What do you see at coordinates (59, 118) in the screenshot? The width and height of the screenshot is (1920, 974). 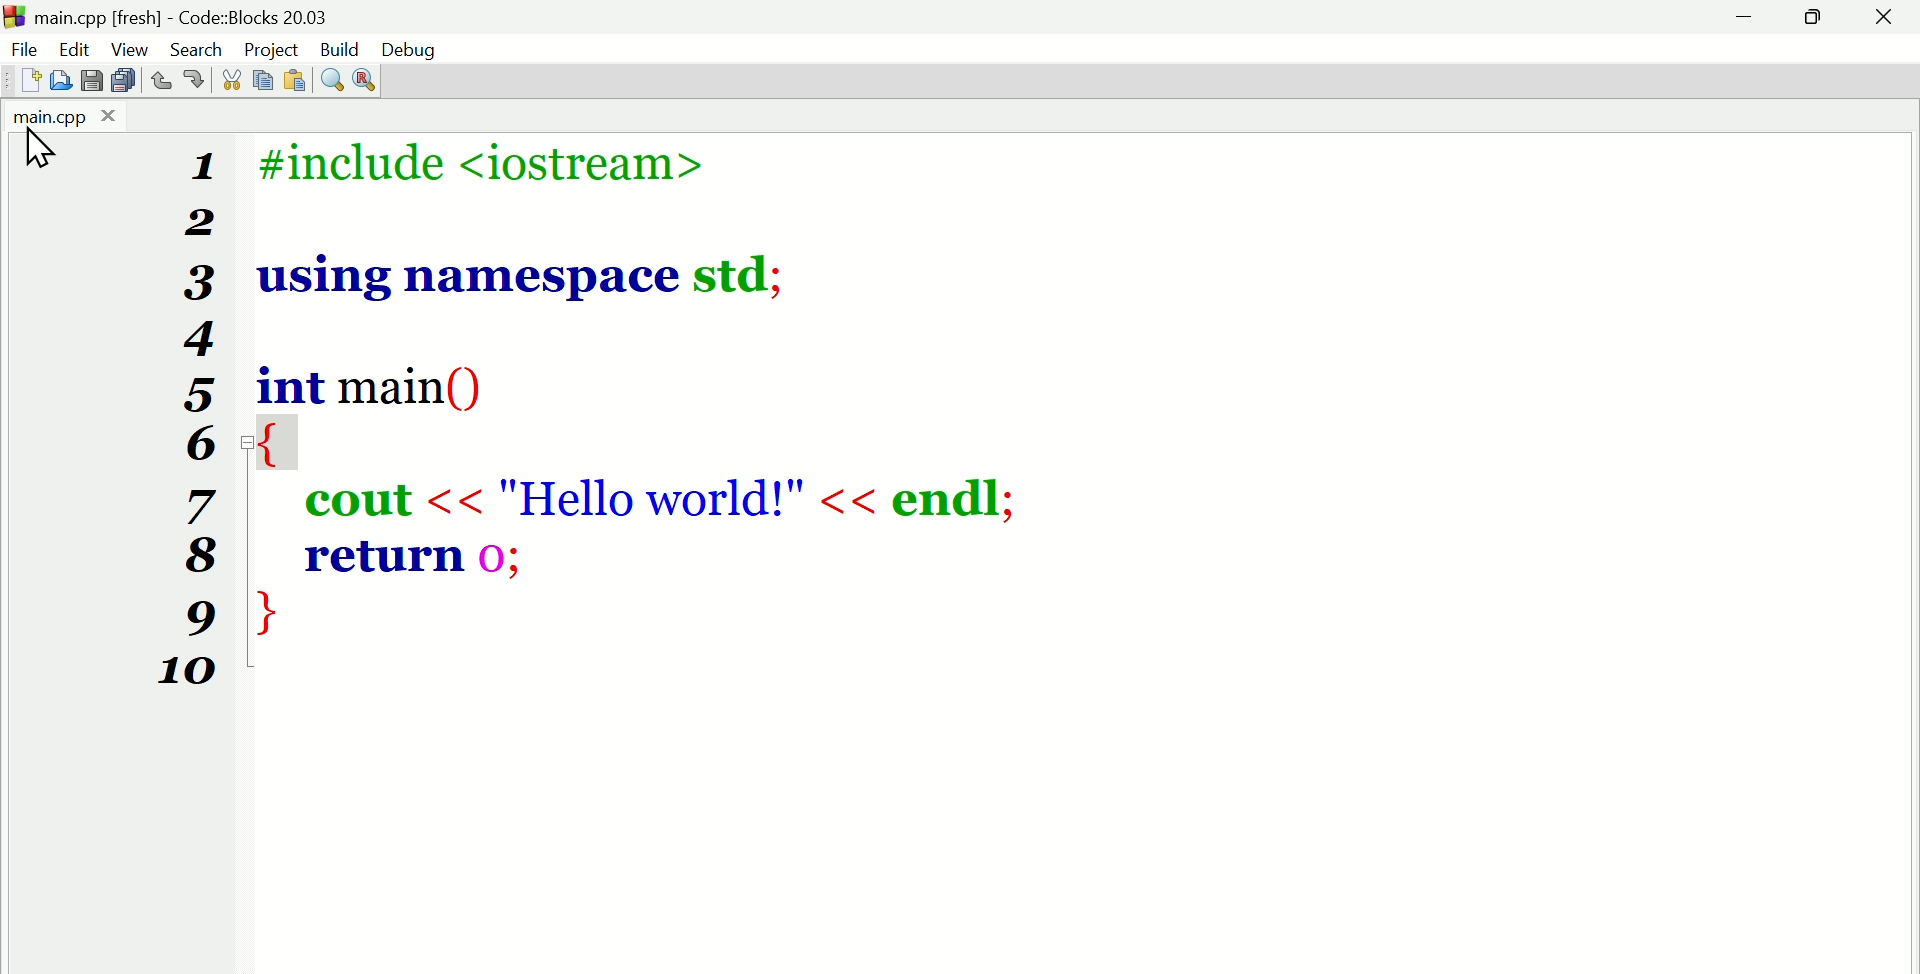 I see `Main.Cpp` at bounding box center [59, 118].